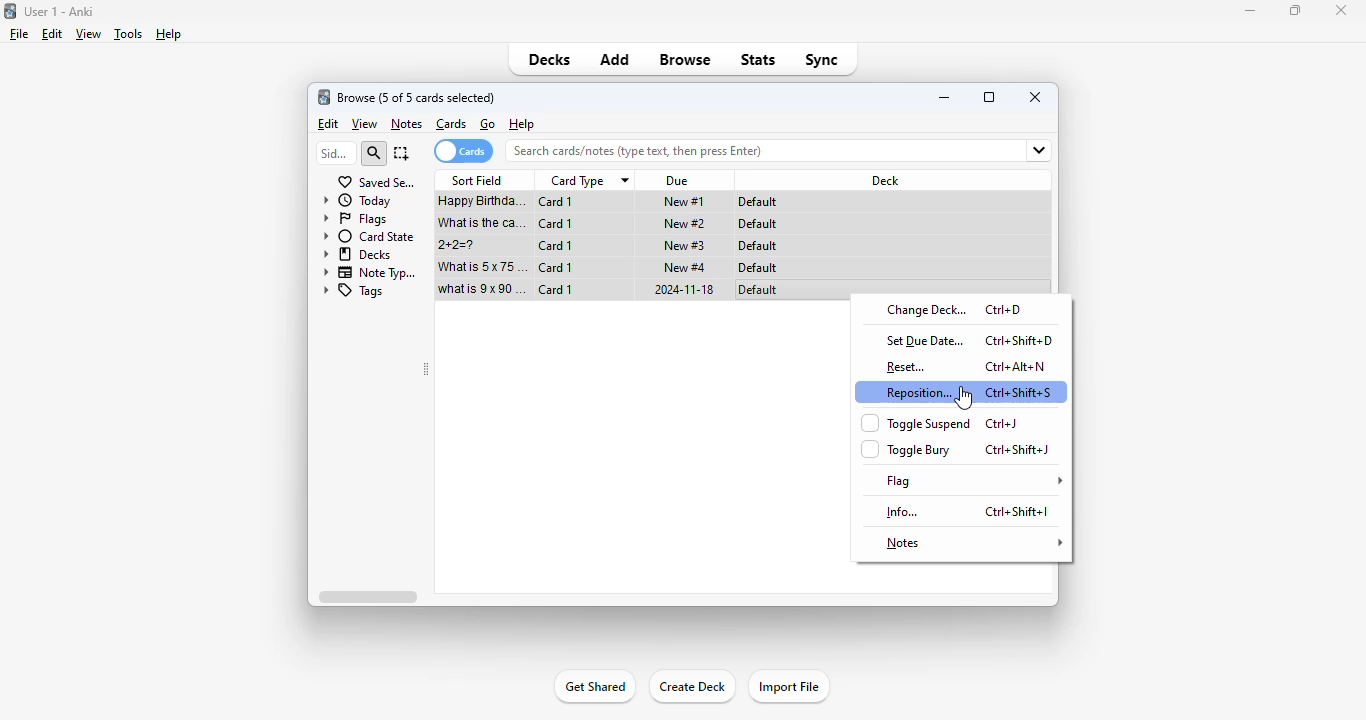 This screenshot has width=1366, height=720. Describe the element at coordinates (488, 124) in the screenshot. I see `go` at that location.